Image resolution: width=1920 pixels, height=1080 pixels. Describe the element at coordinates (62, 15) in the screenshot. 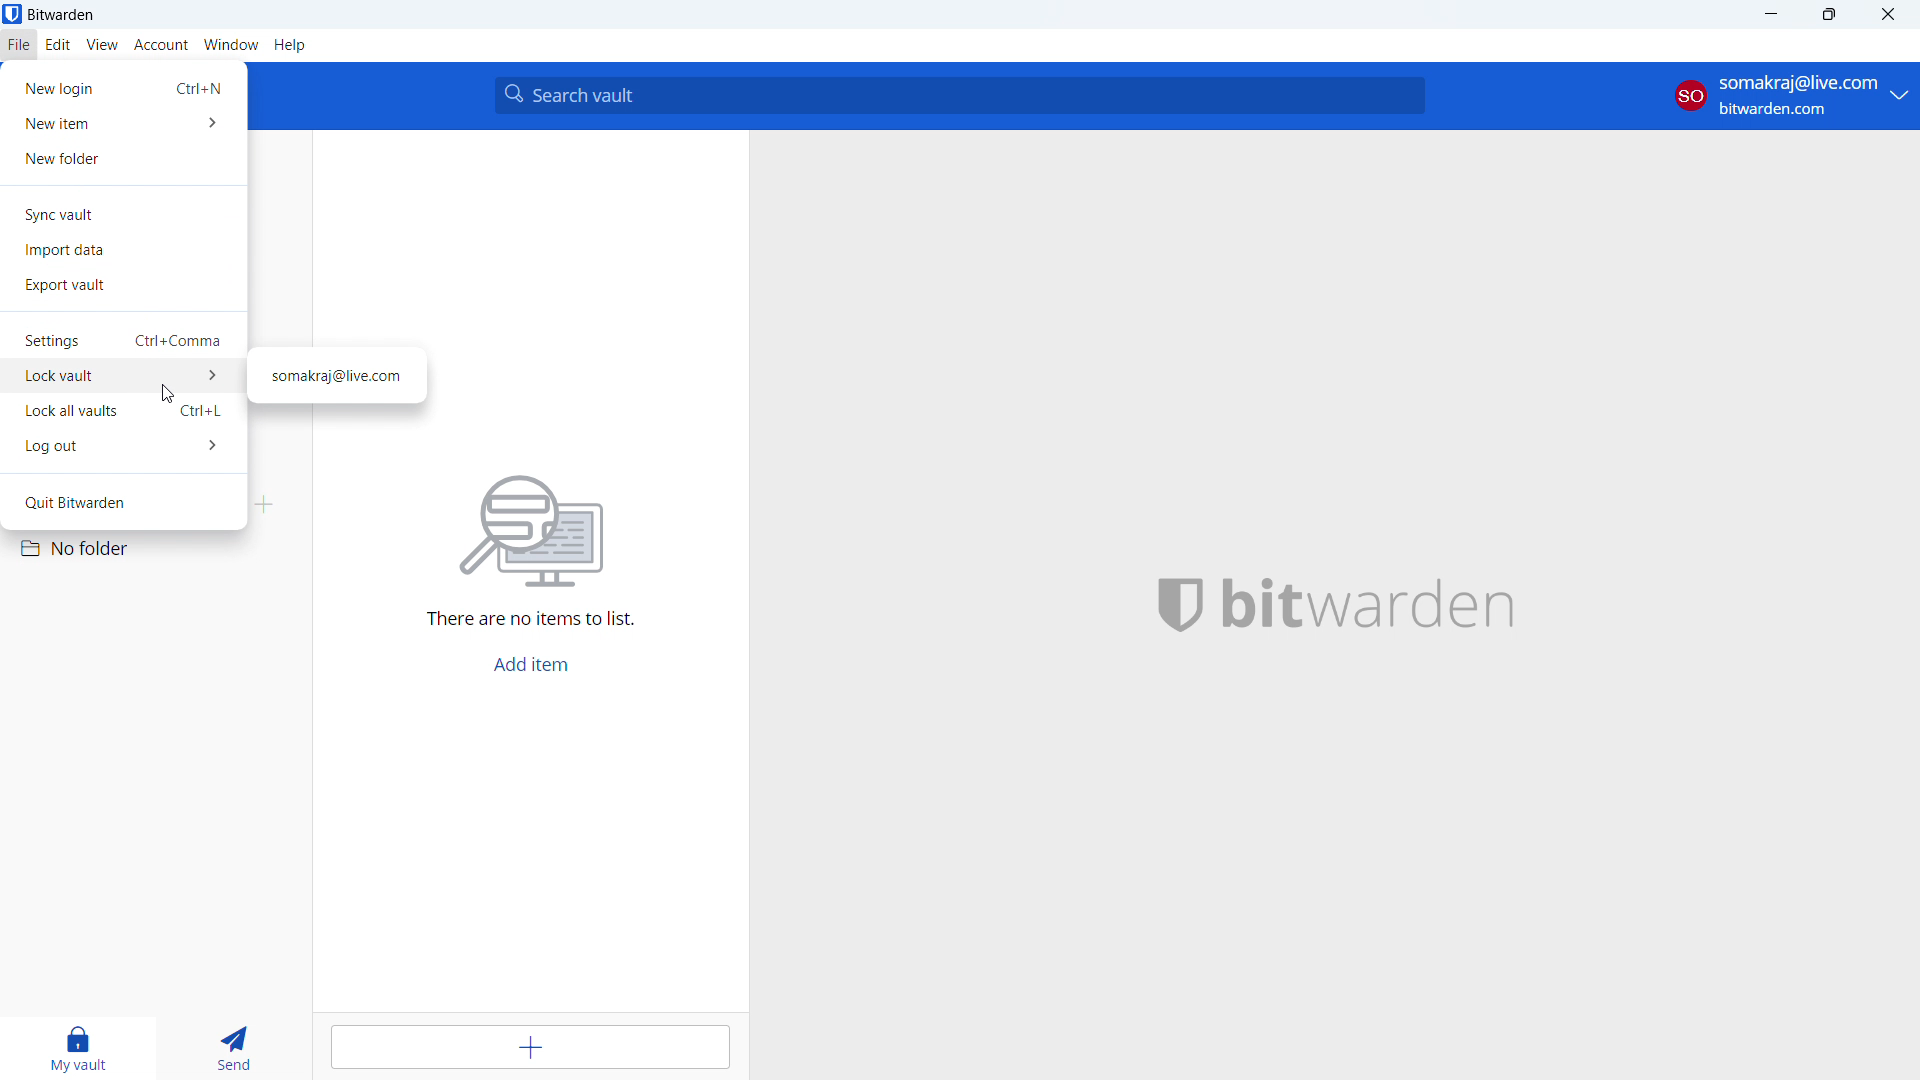

I see `title` at that location.